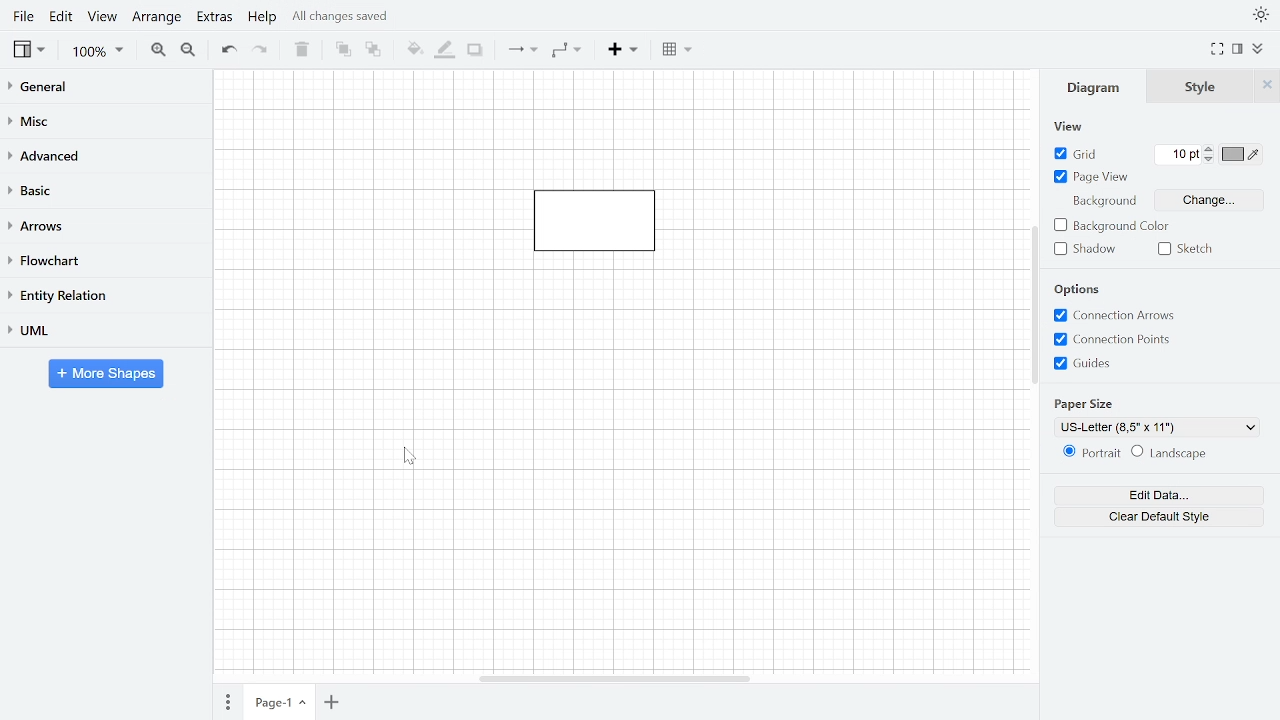 Image resolution: width=1280 pixels, height=720 pixels. What do you see at coordinates (1090, 86) in the screenshot?
I see `Diagram` at bounding box center [1090, 86].